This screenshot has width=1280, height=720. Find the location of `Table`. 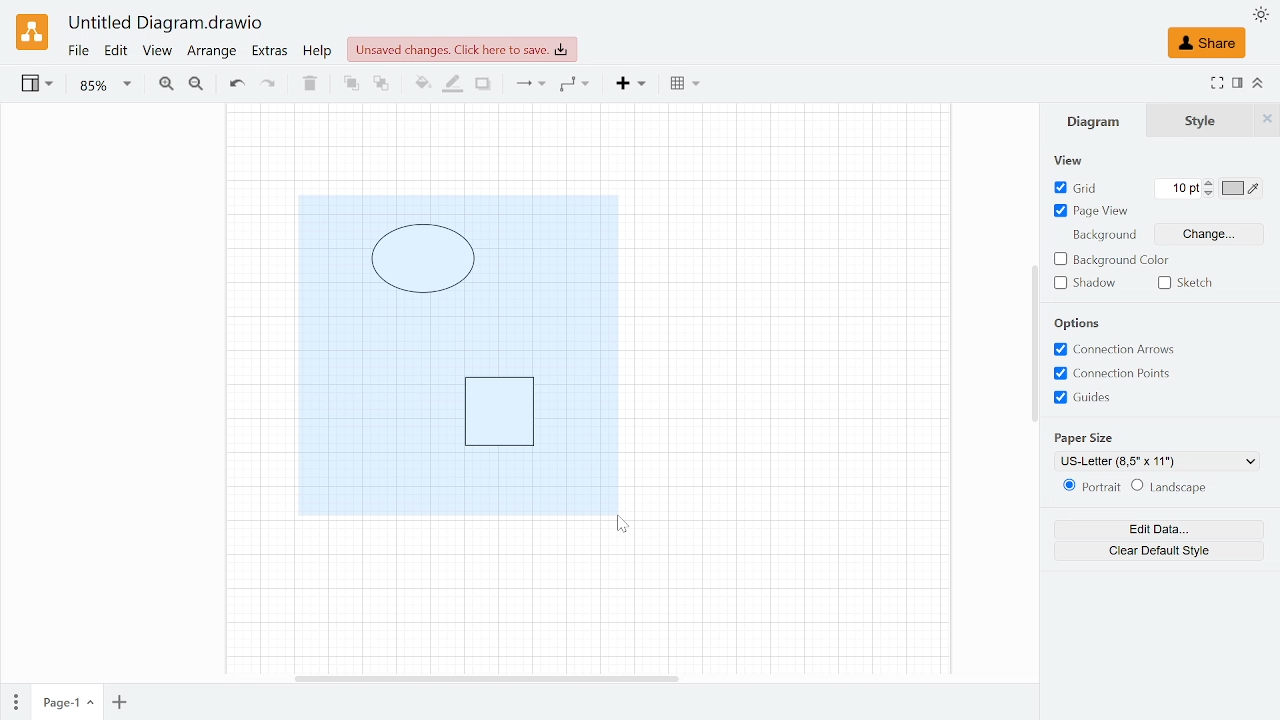

Table is located at coordinates (685, 86).